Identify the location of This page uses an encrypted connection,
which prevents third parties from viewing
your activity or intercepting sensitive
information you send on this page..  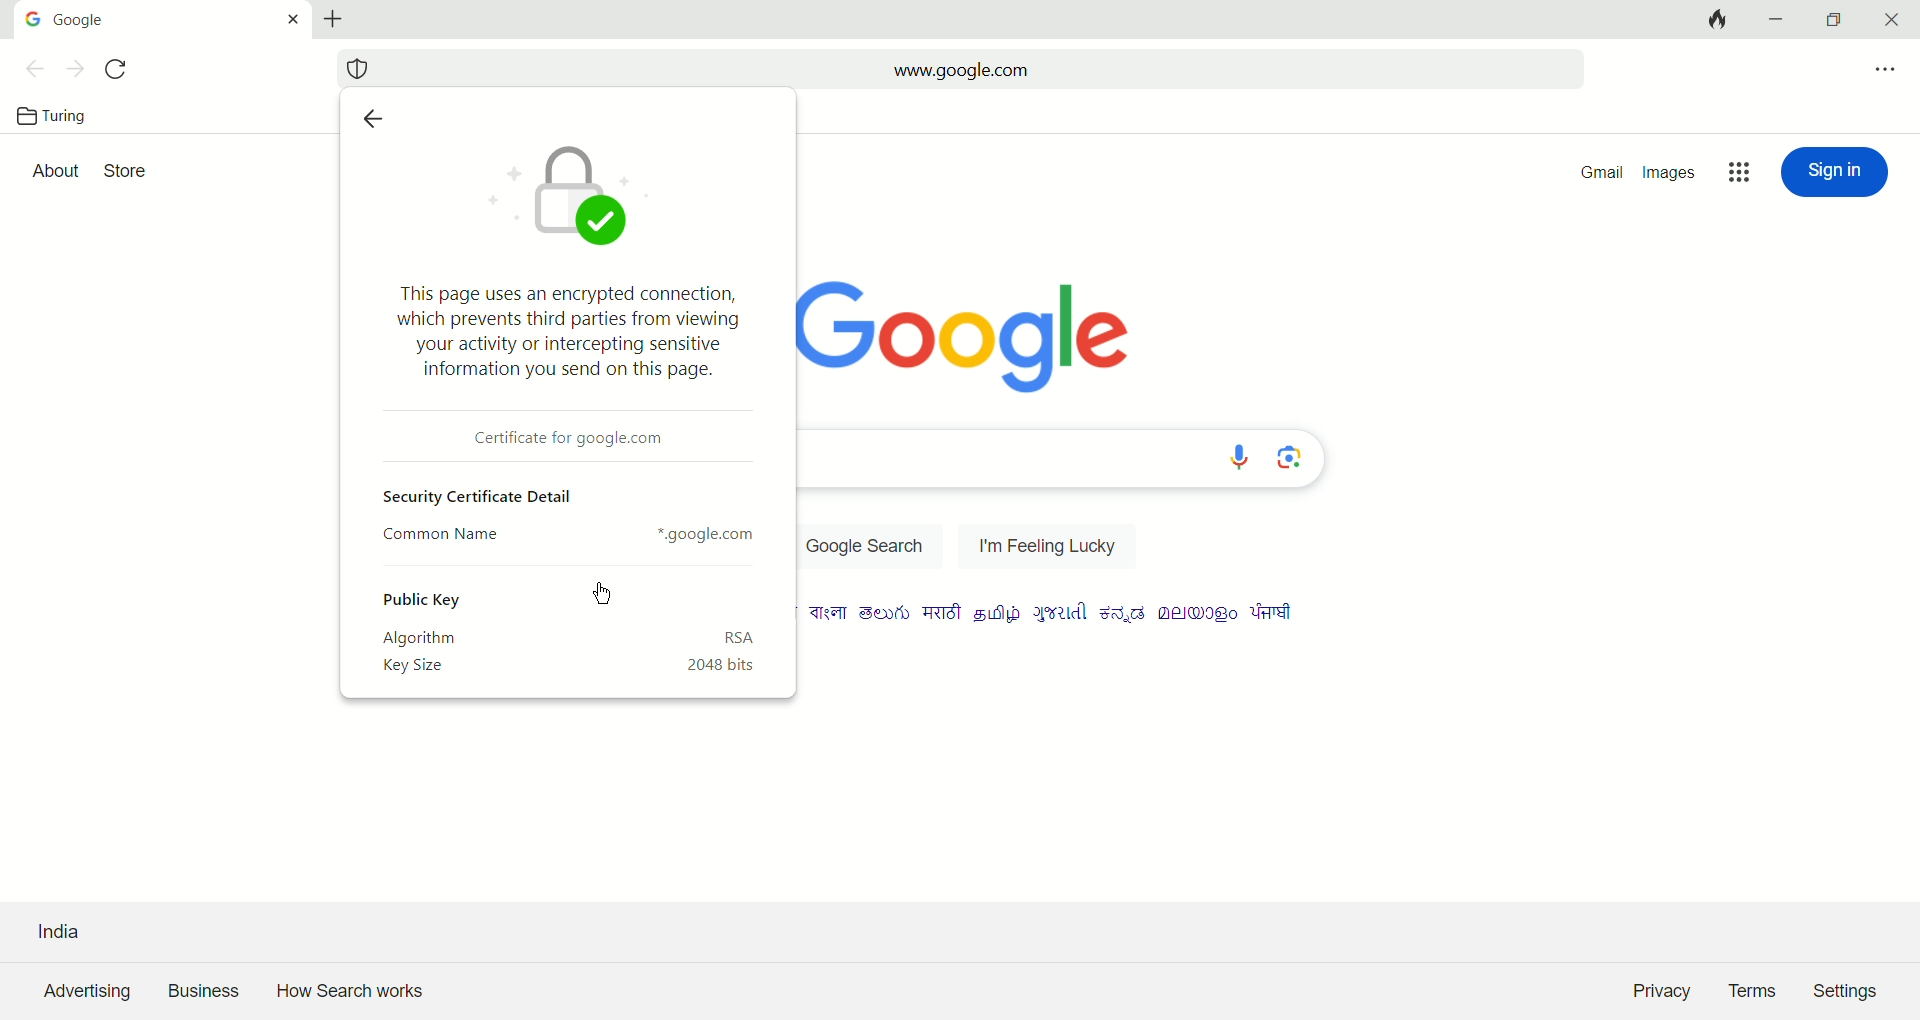
(580, 333).